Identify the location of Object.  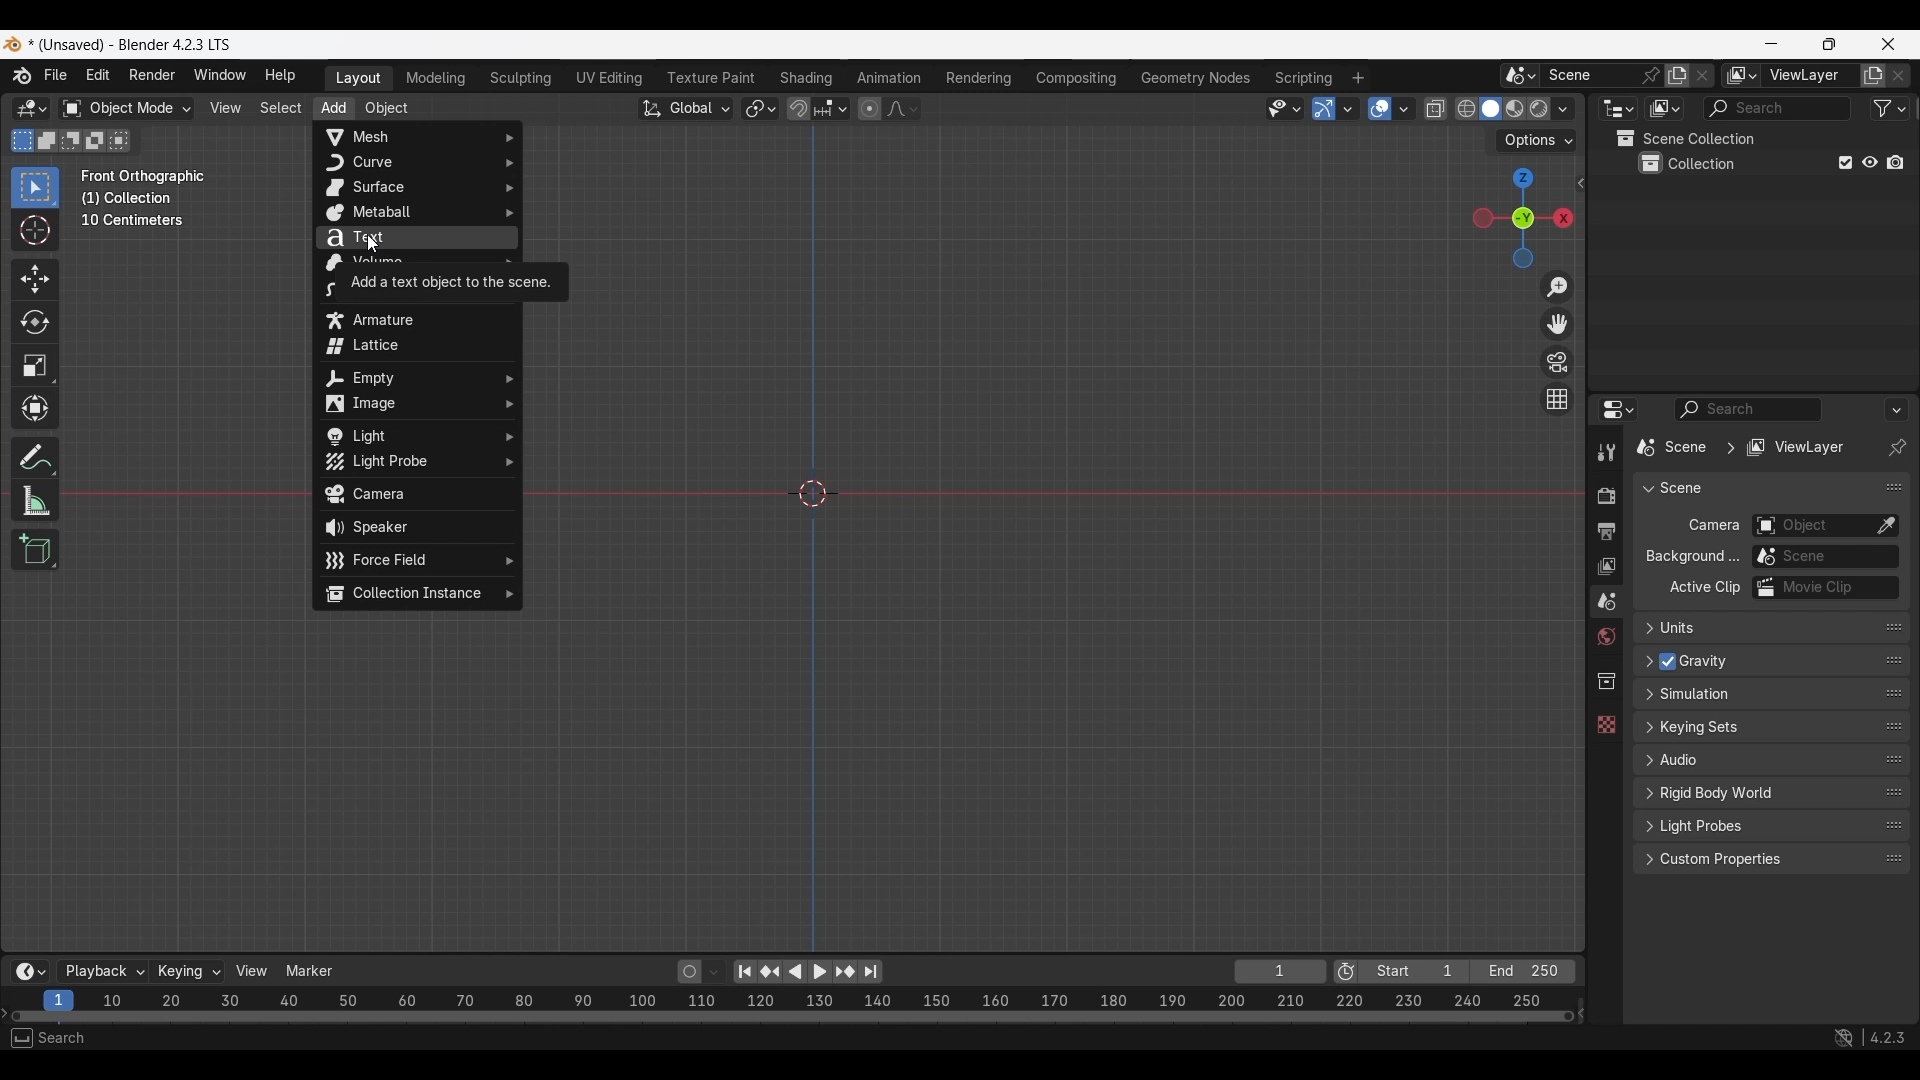
(607, 1040).